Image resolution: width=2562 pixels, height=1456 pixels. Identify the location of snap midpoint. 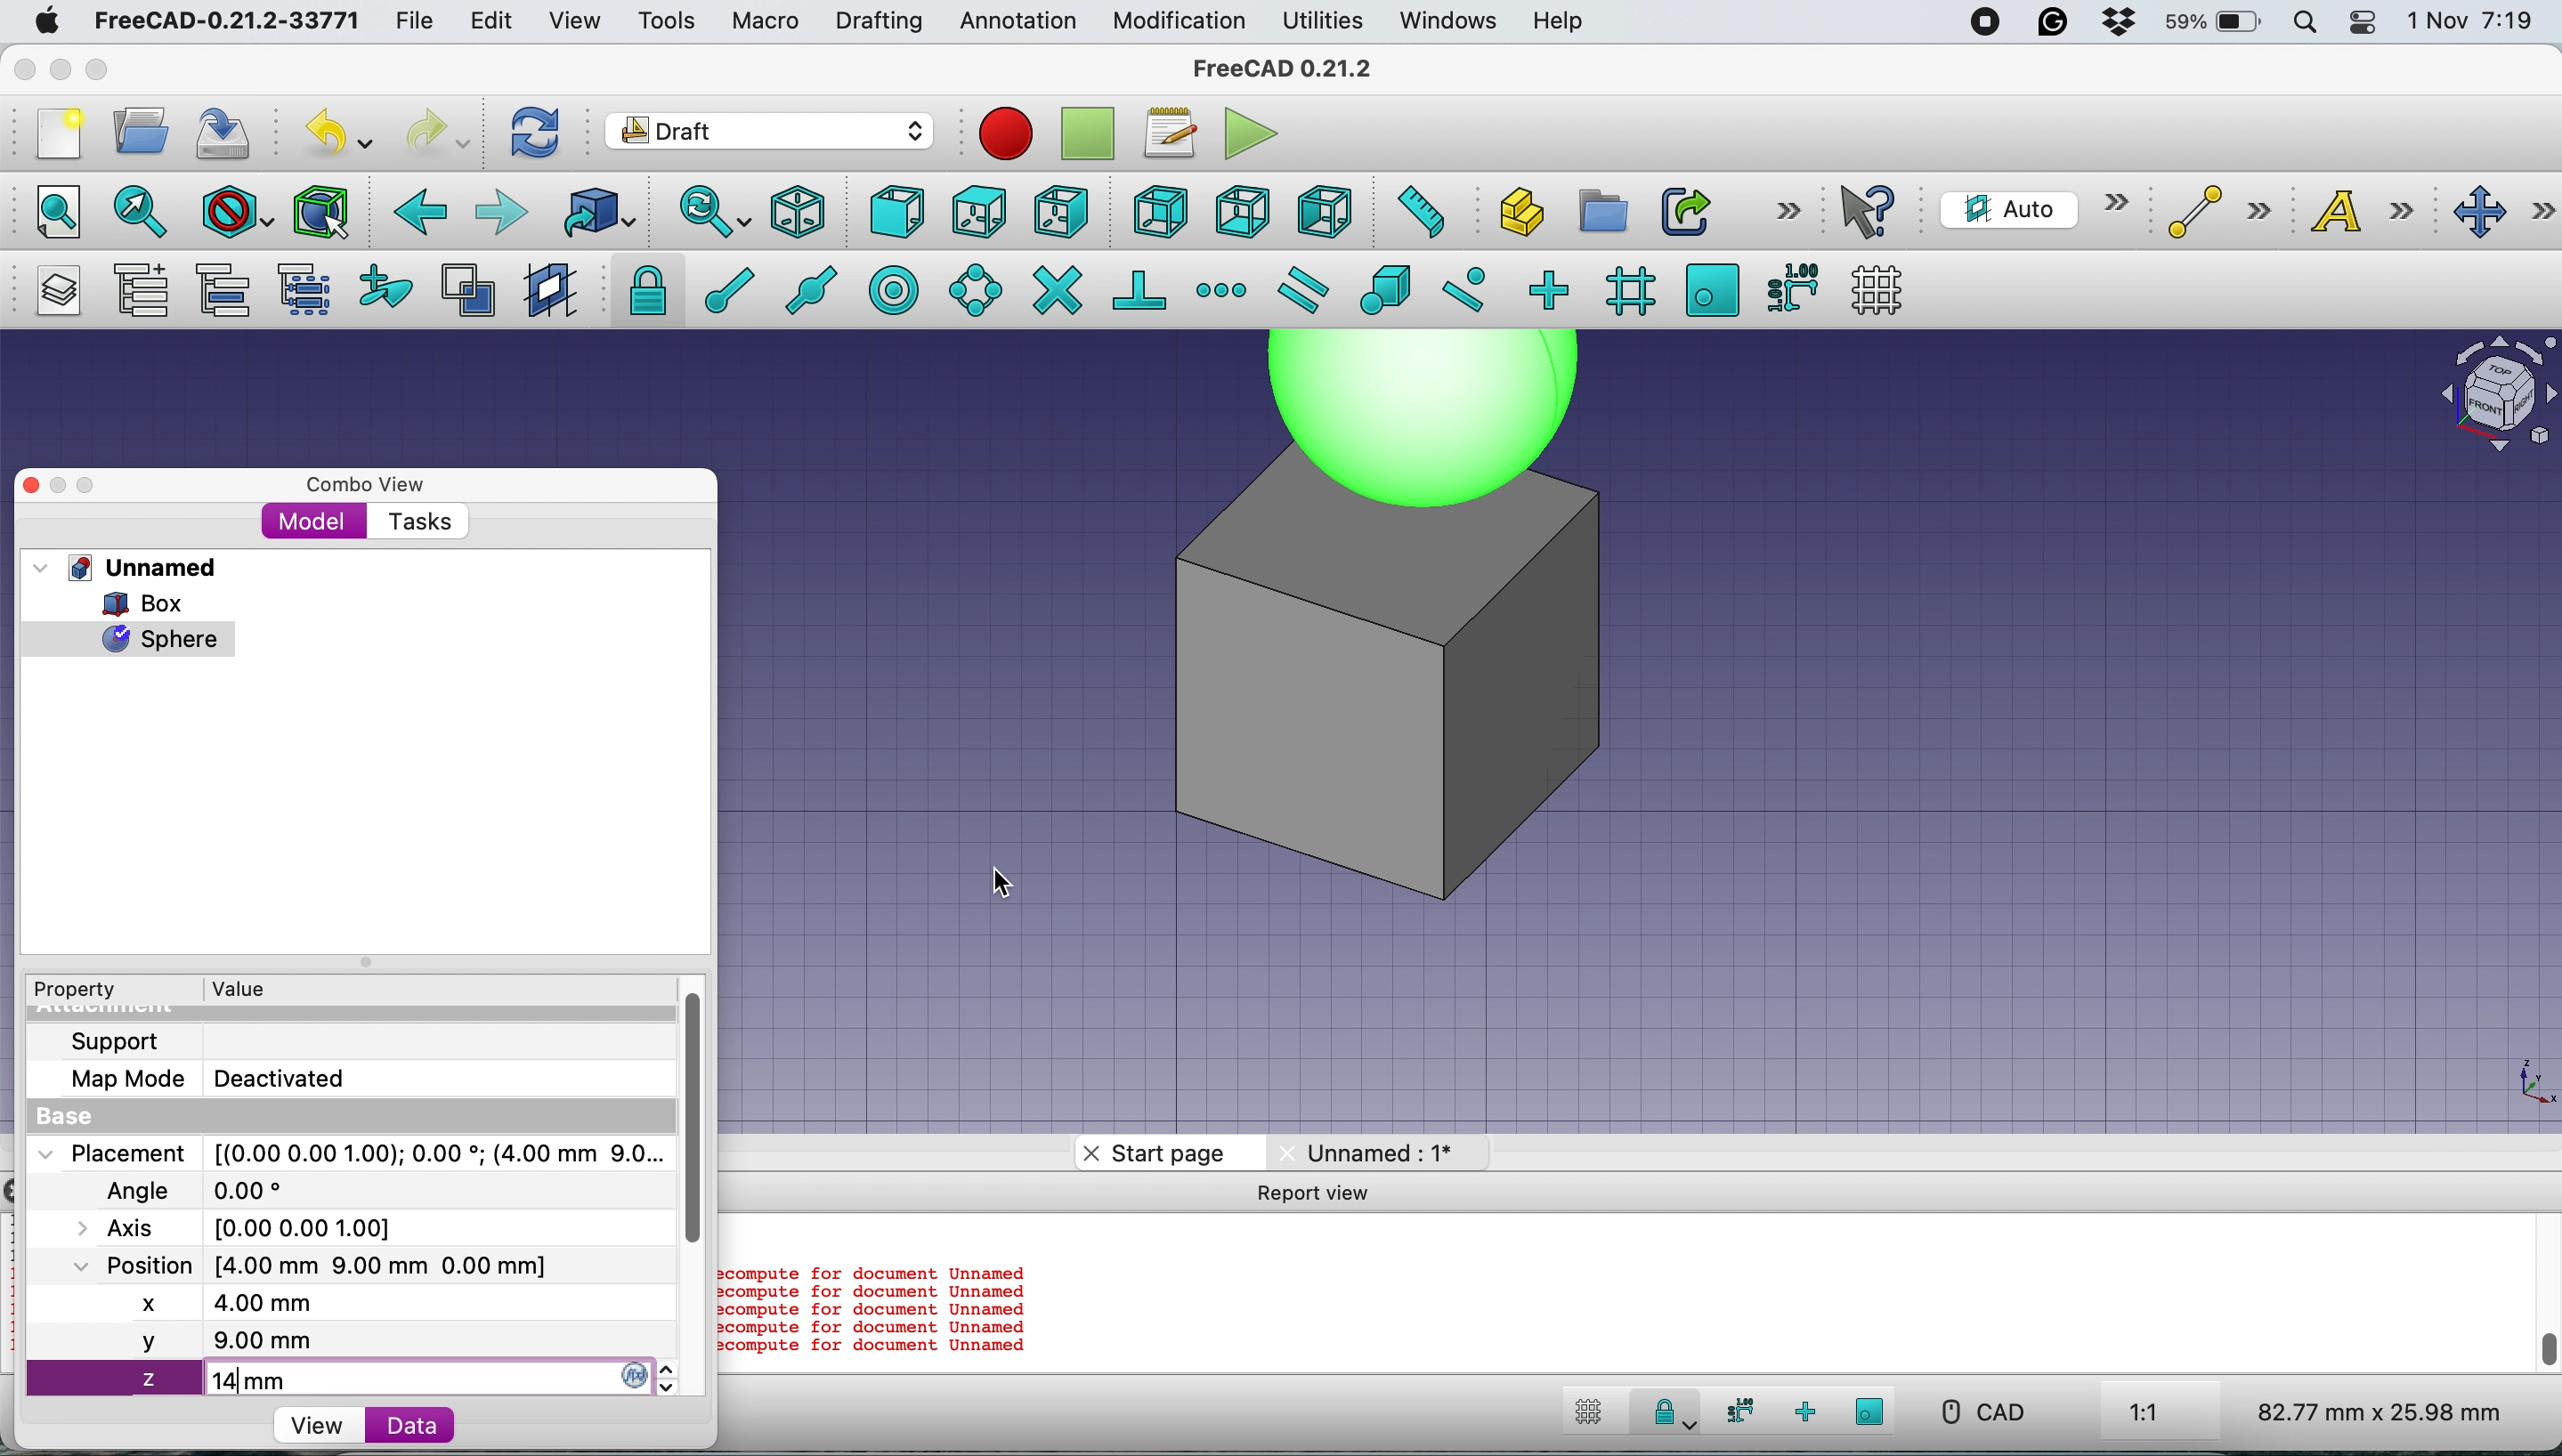
(804, 289).